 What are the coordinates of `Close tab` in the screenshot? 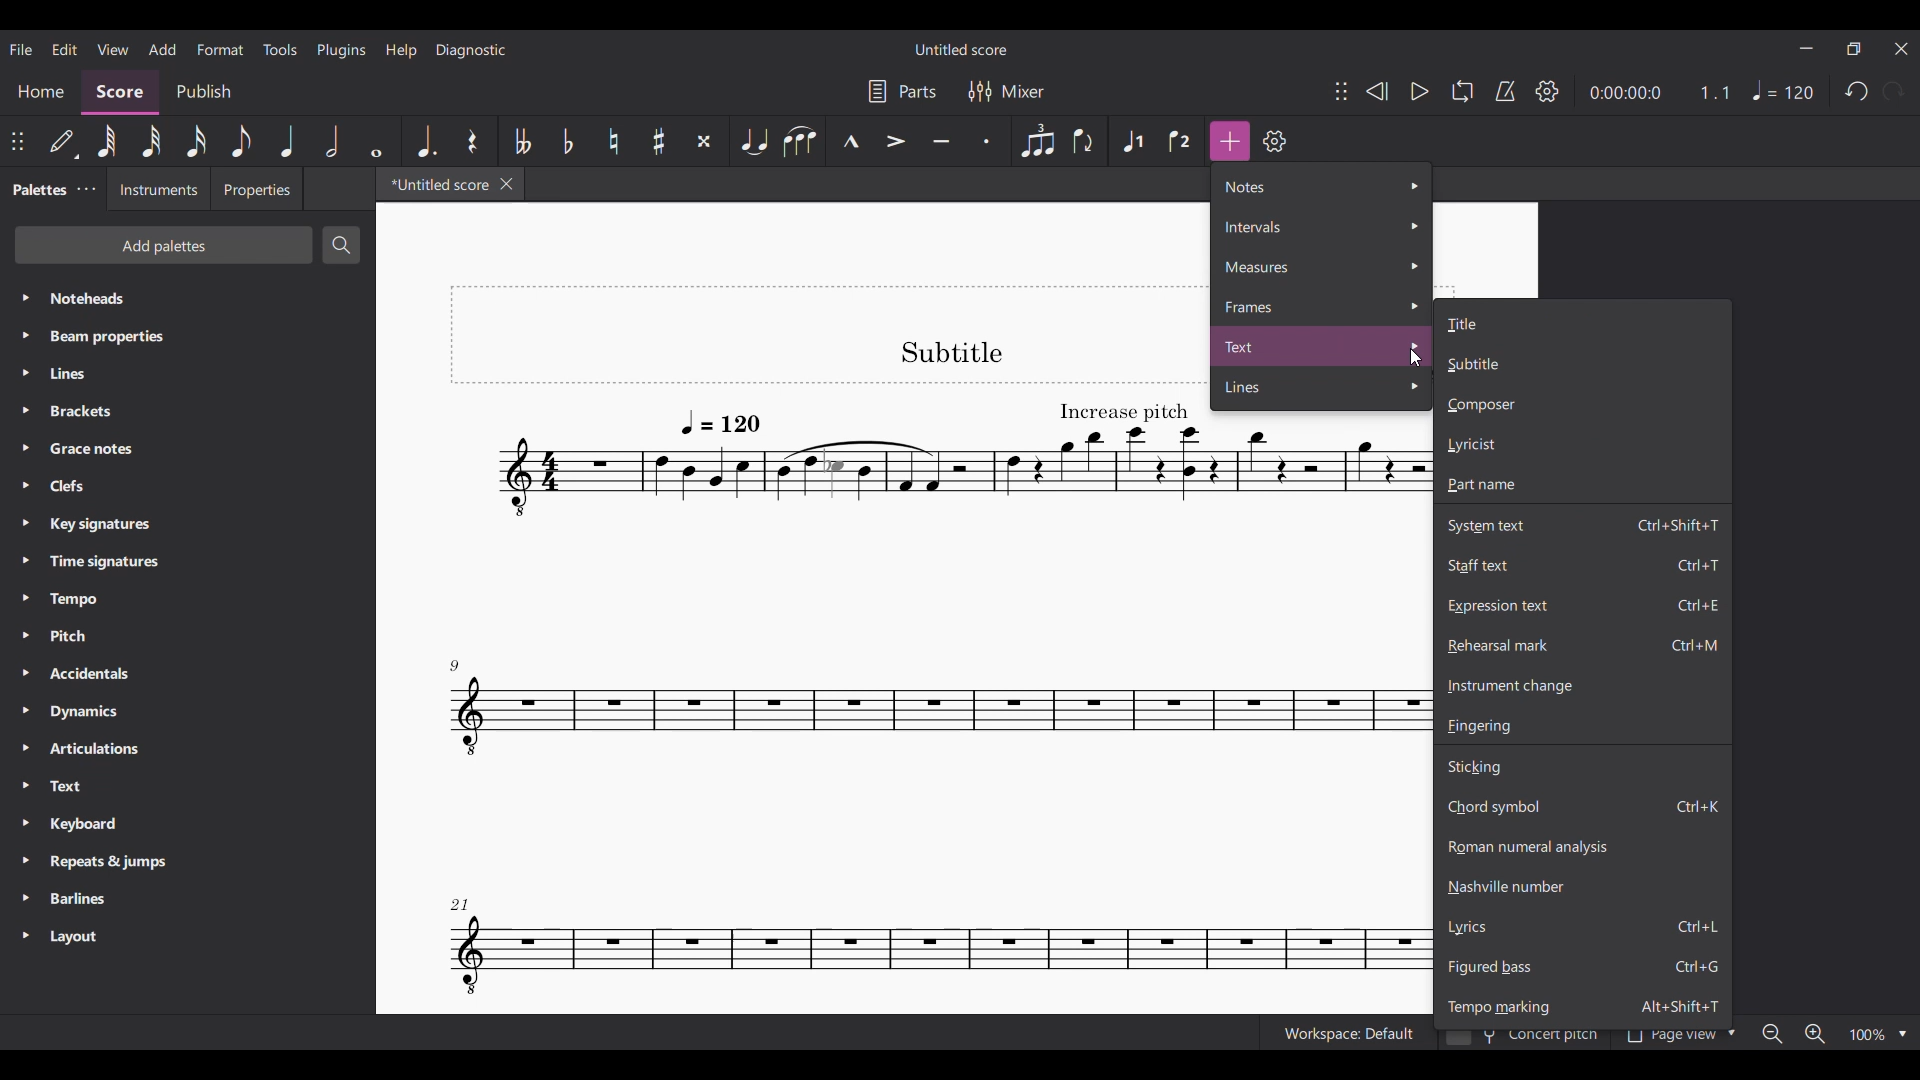 It's located at (506, 183).